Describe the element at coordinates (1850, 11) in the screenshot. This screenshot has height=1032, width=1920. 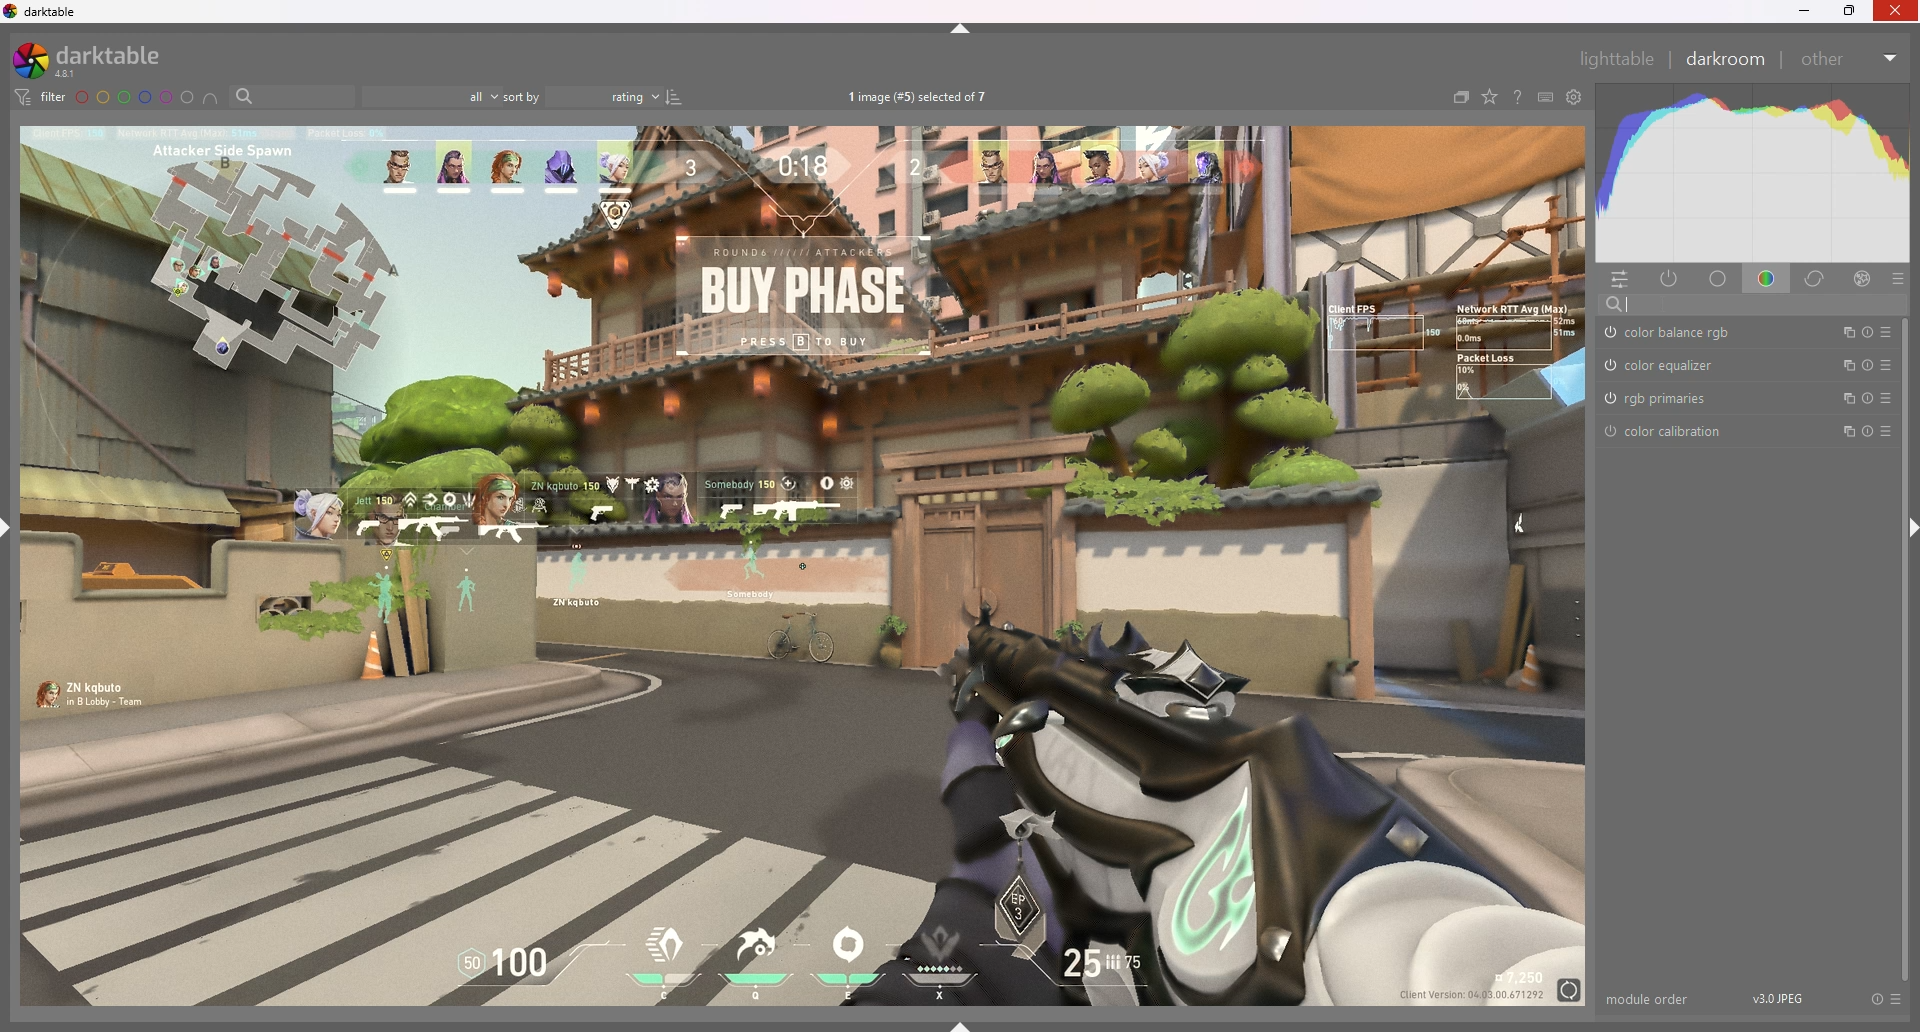
I see `resize` at that location.